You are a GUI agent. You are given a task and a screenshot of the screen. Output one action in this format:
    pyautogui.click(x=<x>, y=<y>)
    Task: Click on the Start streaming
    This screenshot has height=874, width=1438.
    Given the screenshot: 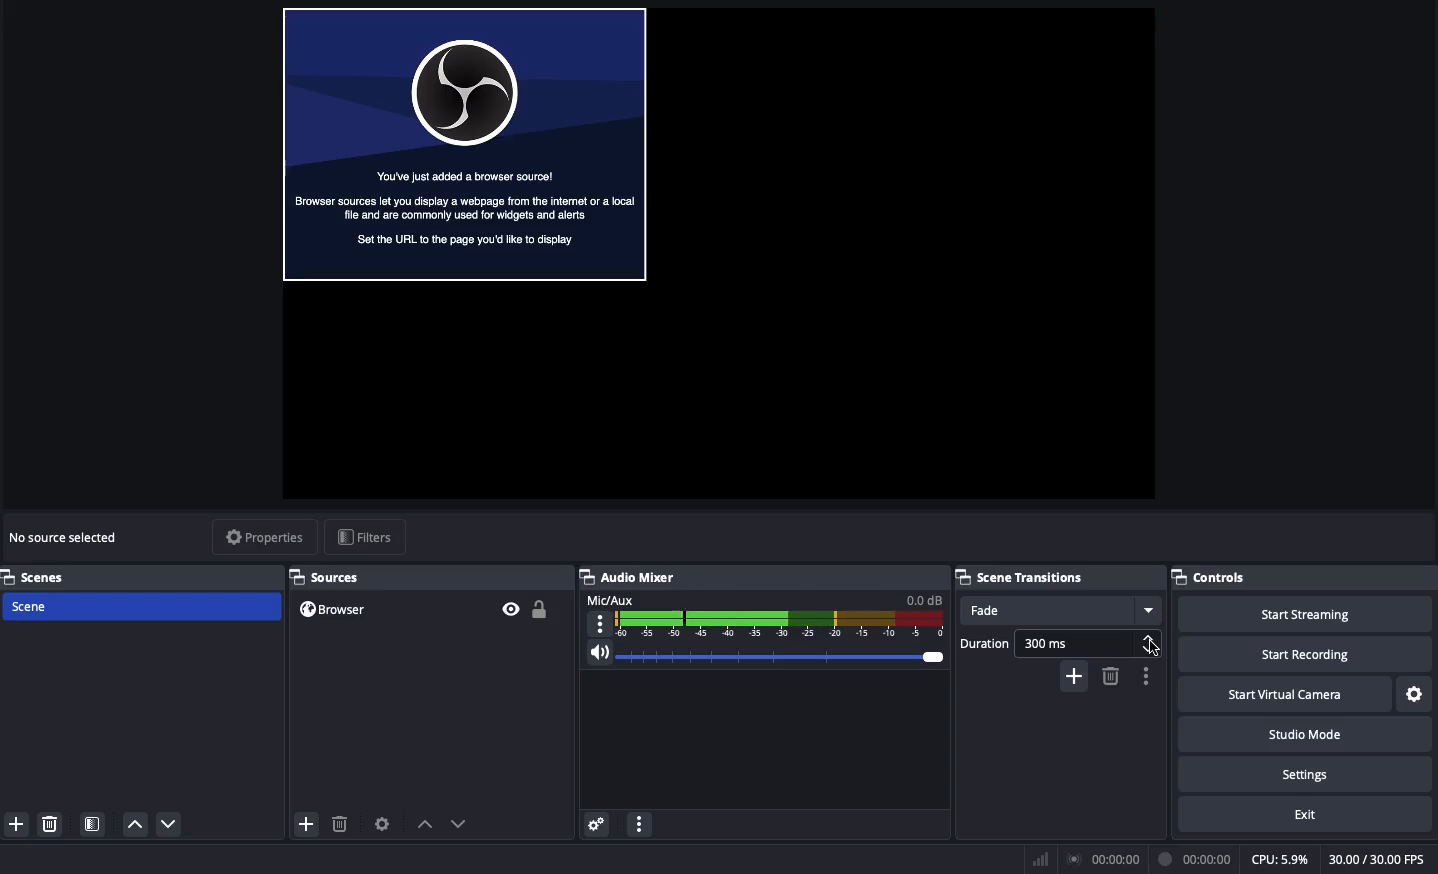 What is the action you would take?
    pyautogui.click(x=1300, y=613)
    